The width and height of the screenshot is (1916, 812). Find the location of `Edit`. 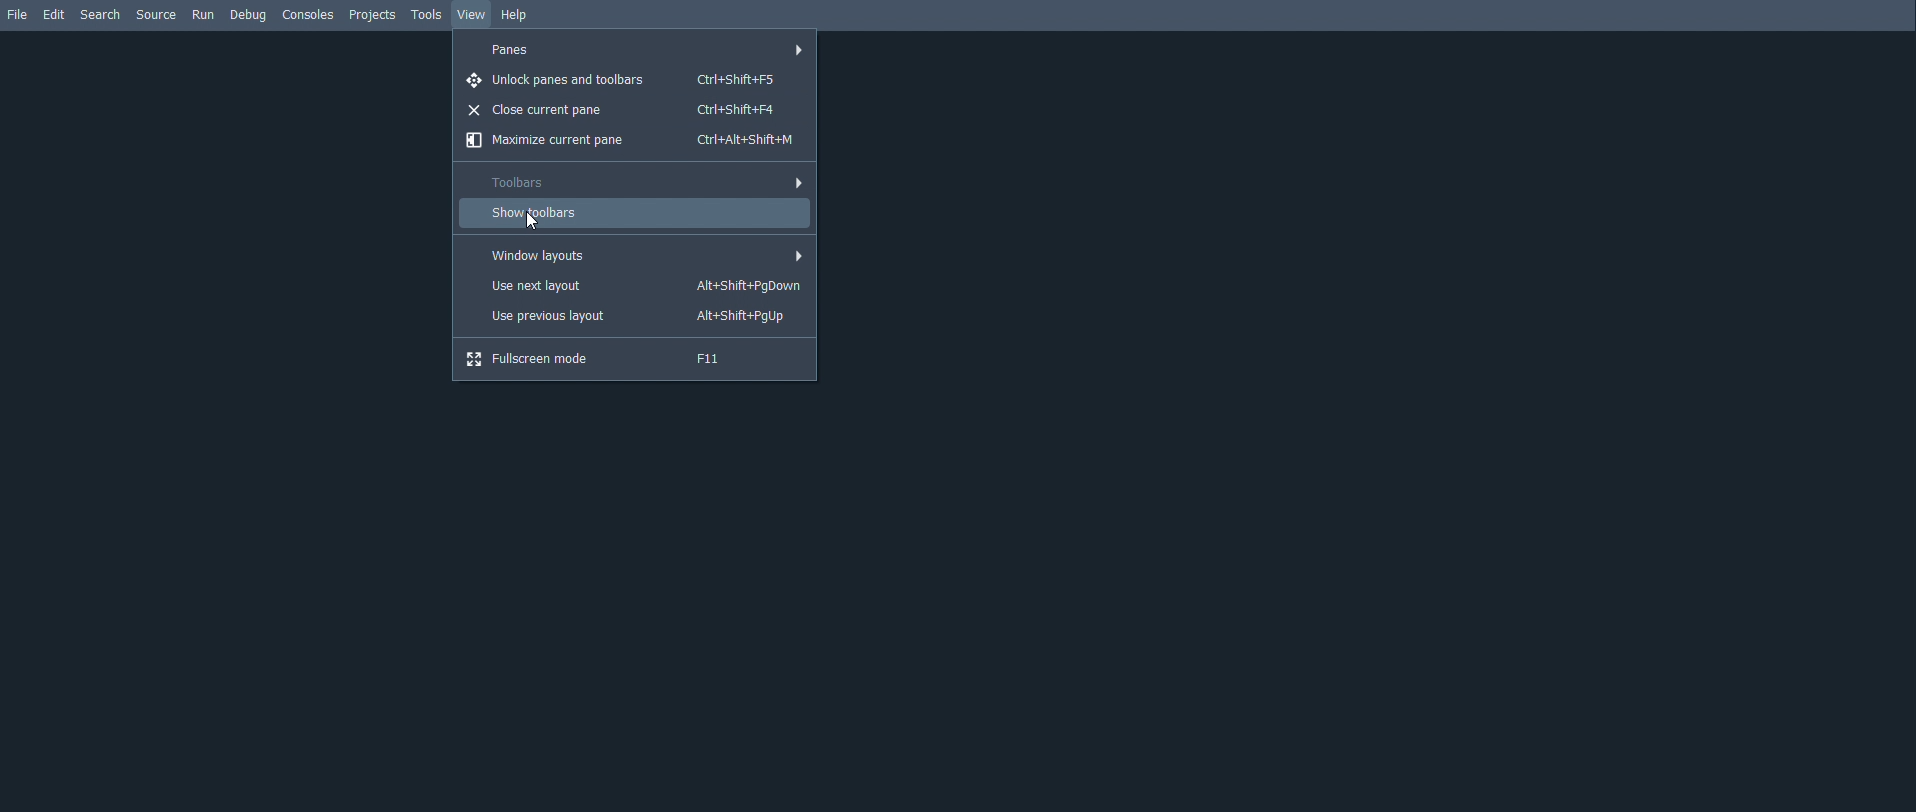

Edit is located at coordinates (53, 14).